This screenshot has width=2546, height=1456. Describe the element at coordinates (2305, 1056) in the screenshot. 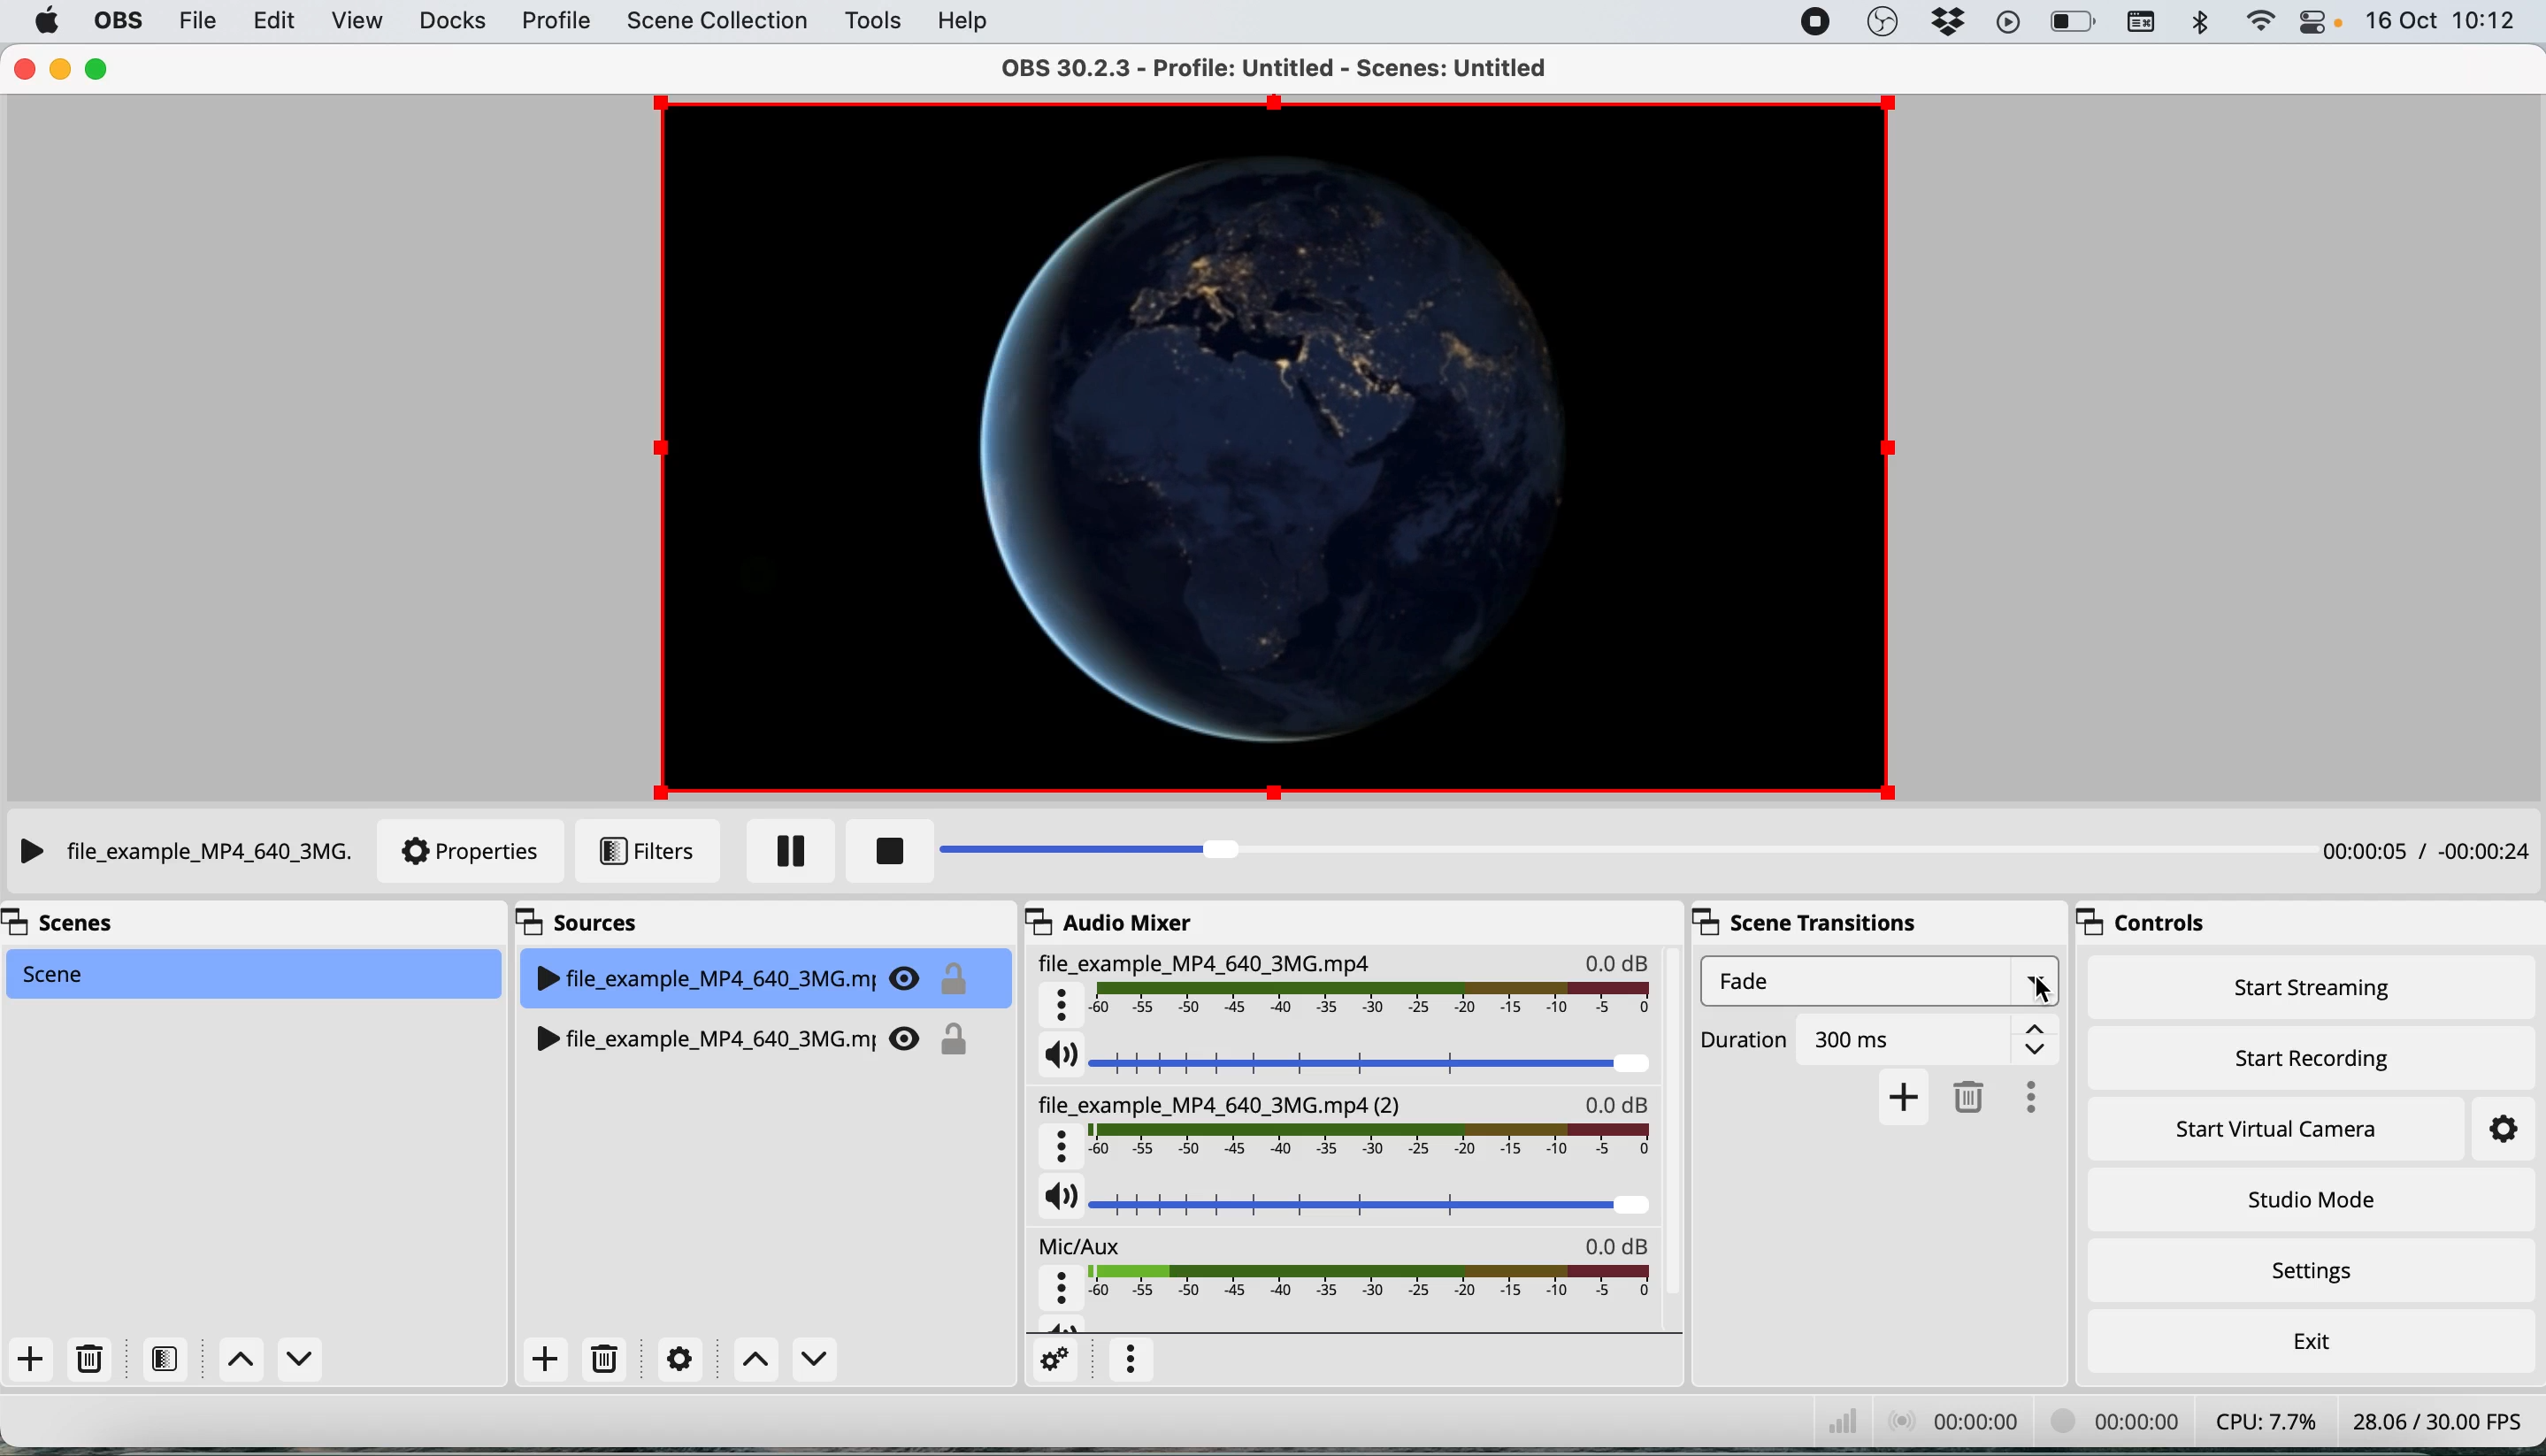

I see `start recording` at that location.